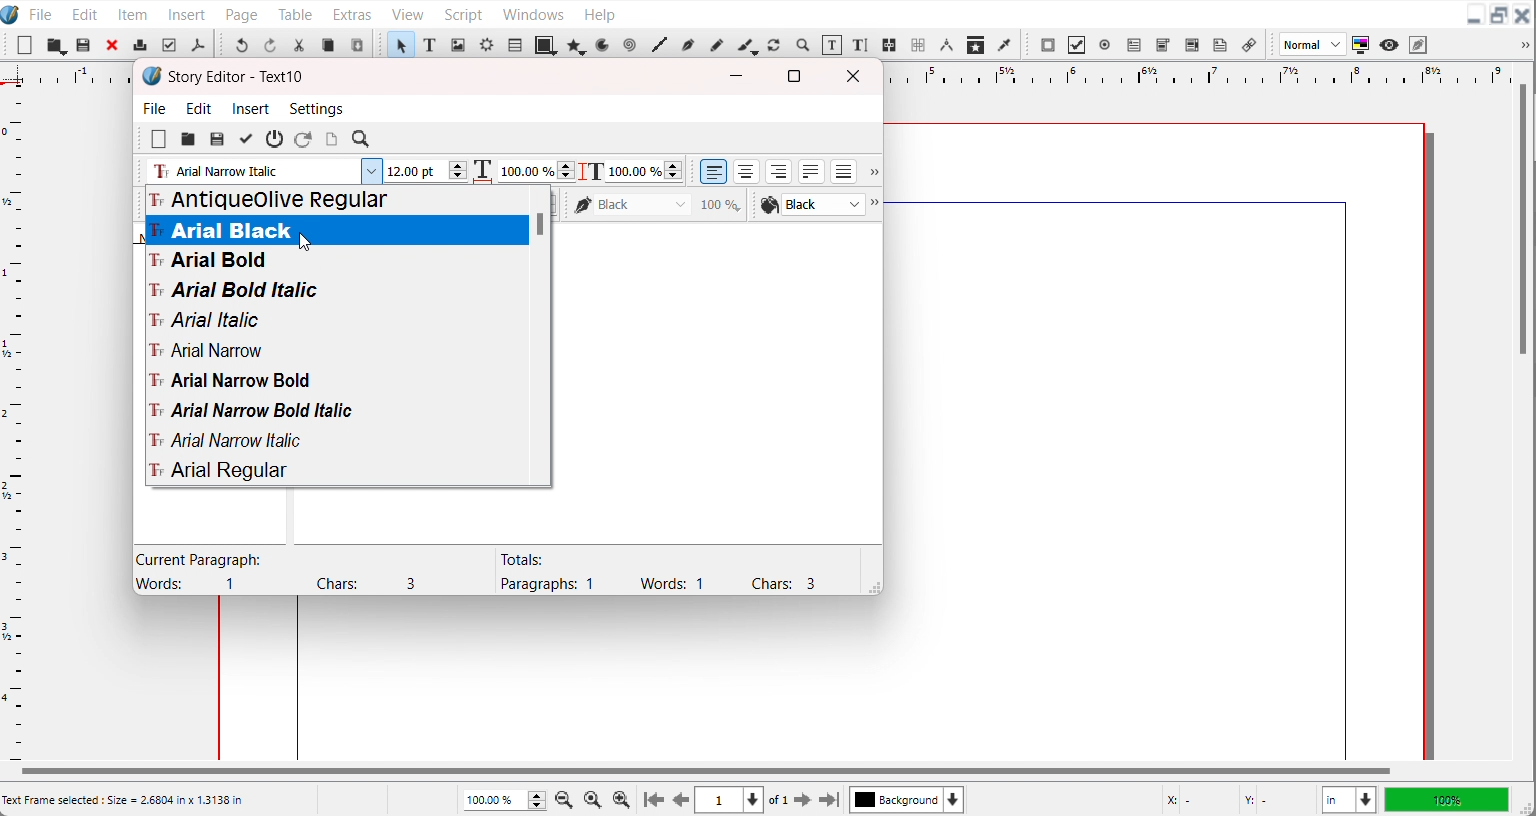 Image resolution: width=1536 pixels, height=816 pixels. I want to click on Font, so click(336, 411).